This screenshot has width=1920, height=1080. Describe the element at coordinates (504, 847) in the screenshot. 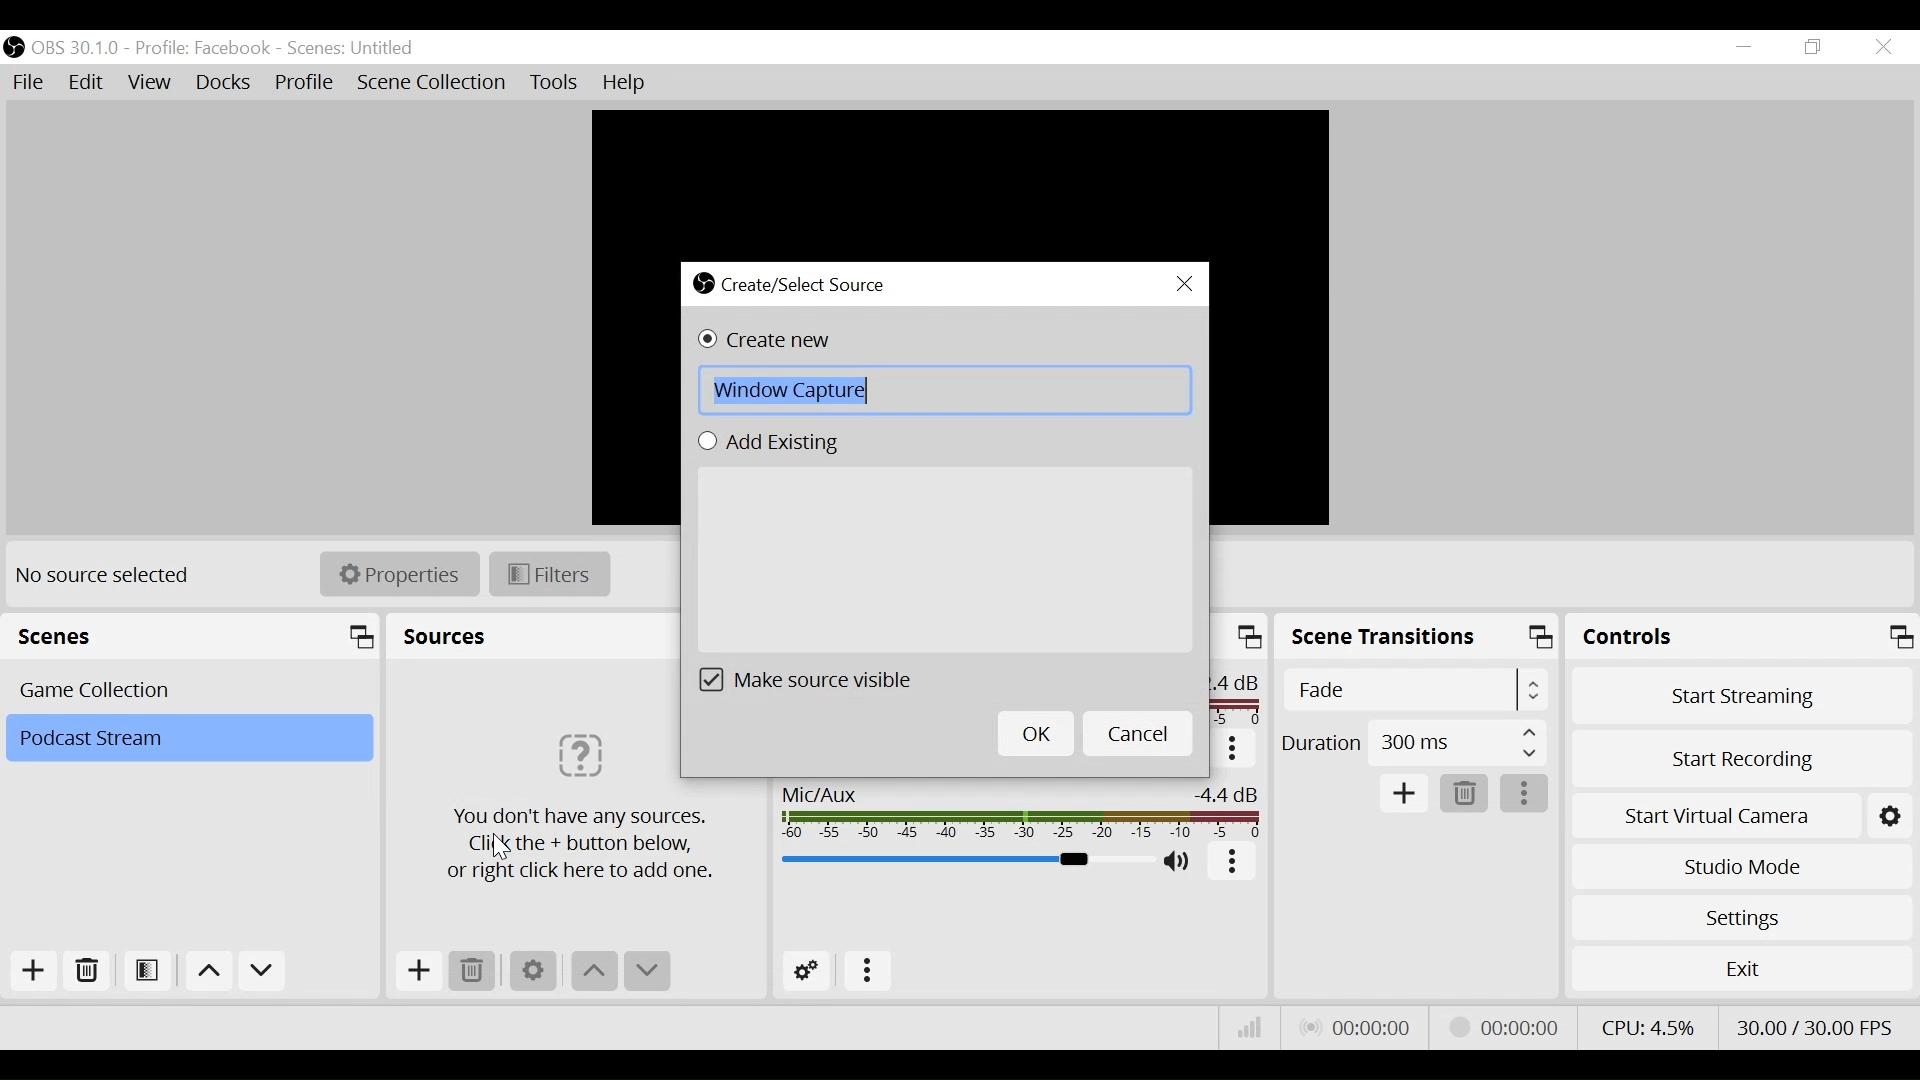

I see `cursor` at that location.